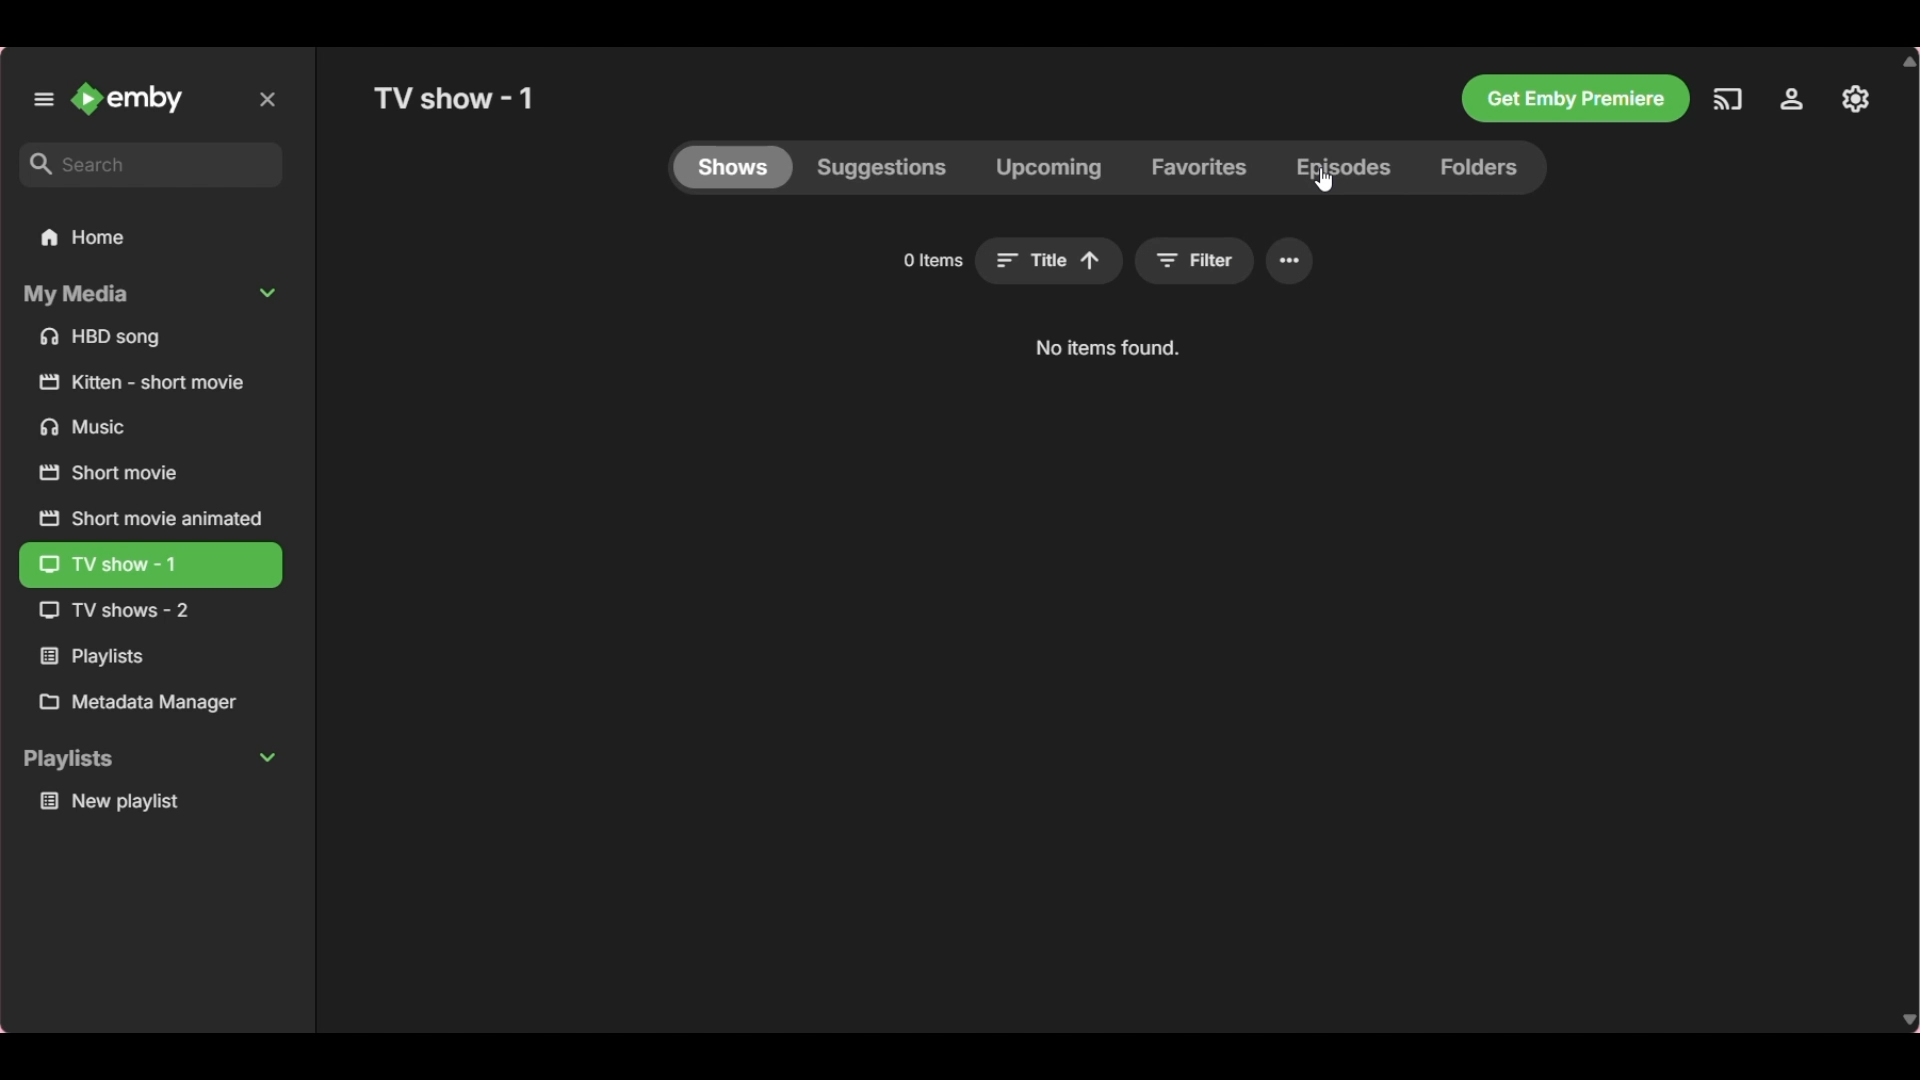 The height and width of the screenshot is (1080, 1920). I want to click on Go to home, so click(129, 98).